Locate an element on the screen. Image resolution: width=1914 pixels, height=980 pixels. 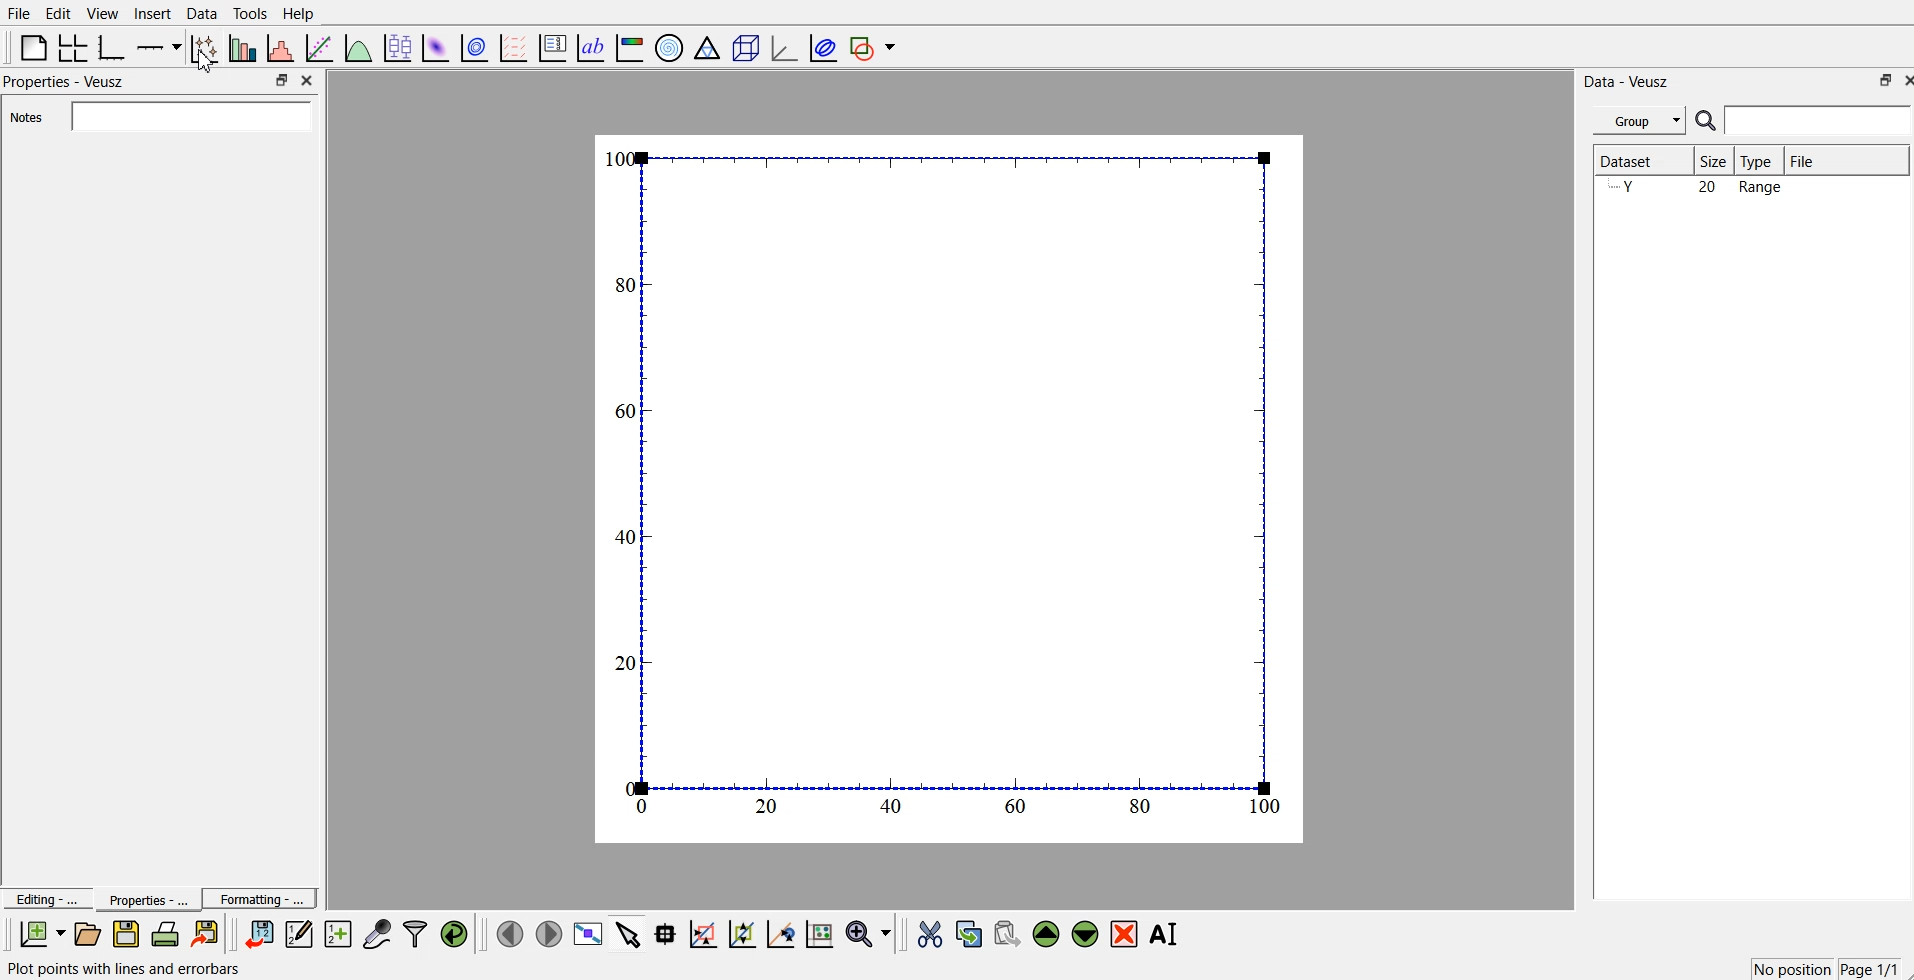
Type is located at coordinates (1761, 161).